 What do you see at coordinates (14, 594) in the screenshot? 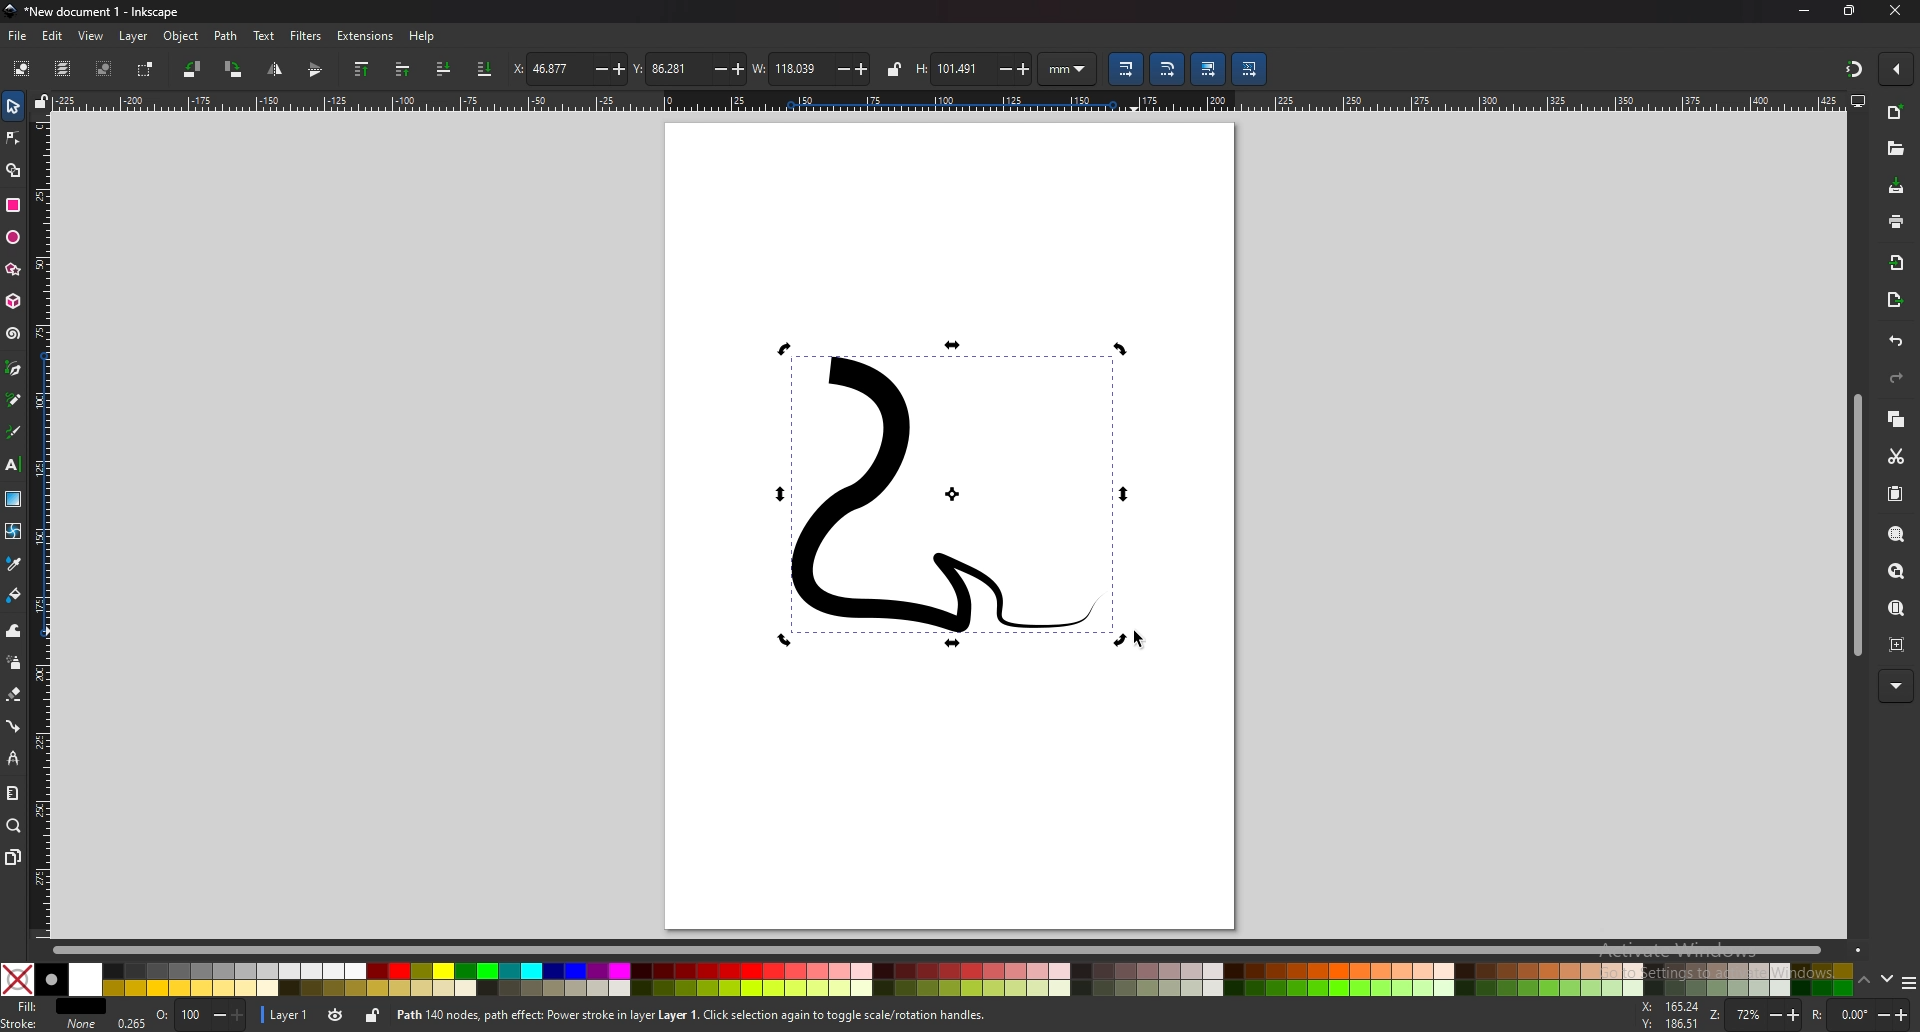
I see `paint bucket` at bounding box center [14, 594].